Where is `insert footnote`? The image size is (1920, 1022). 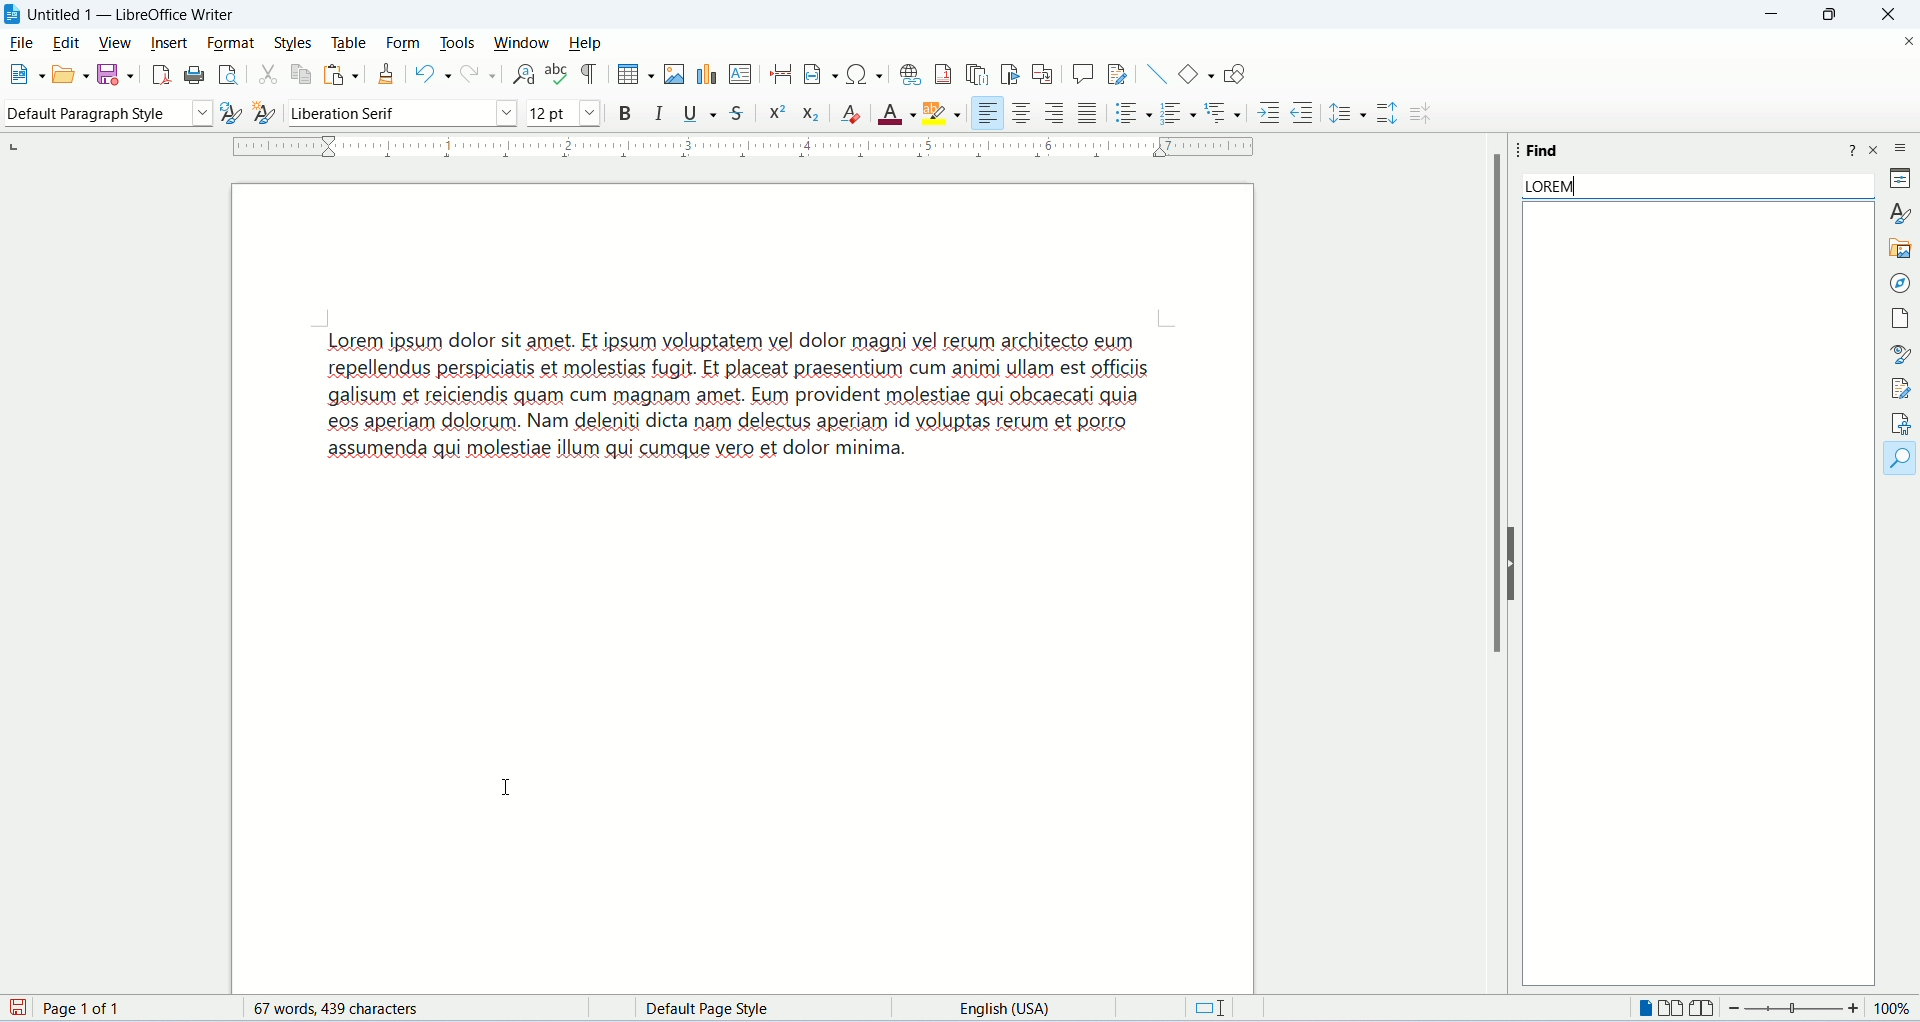 insert footnote is located at coordinates (945, 78).